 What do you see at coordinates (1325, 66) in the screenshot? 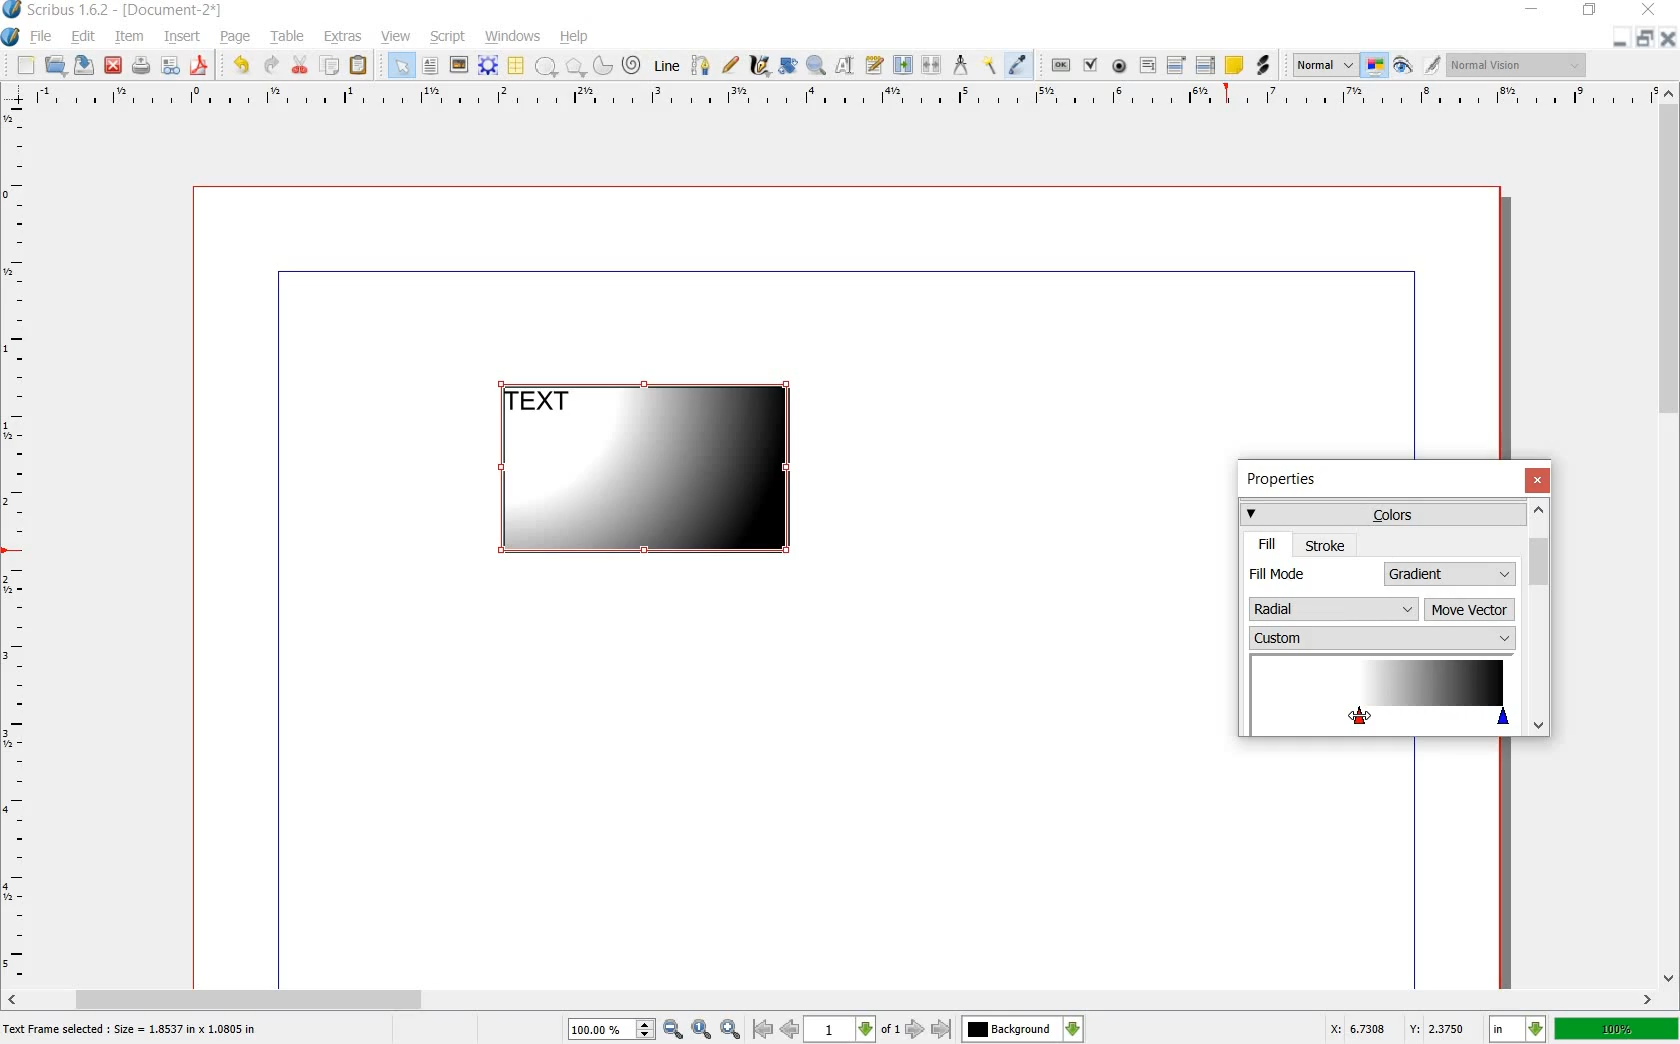
I see `normal` at bounding box center [1325, 66].